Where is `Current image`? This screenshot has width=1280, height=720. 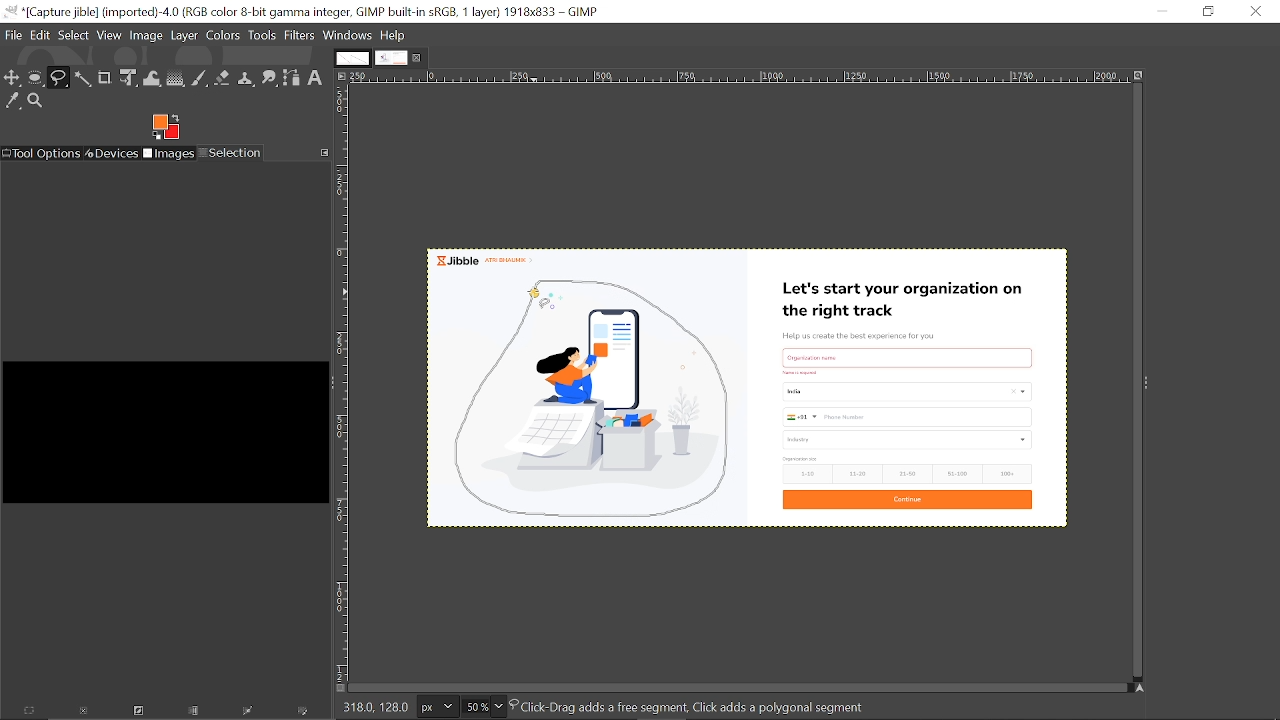
Current image is located at coordinates (909, 392).